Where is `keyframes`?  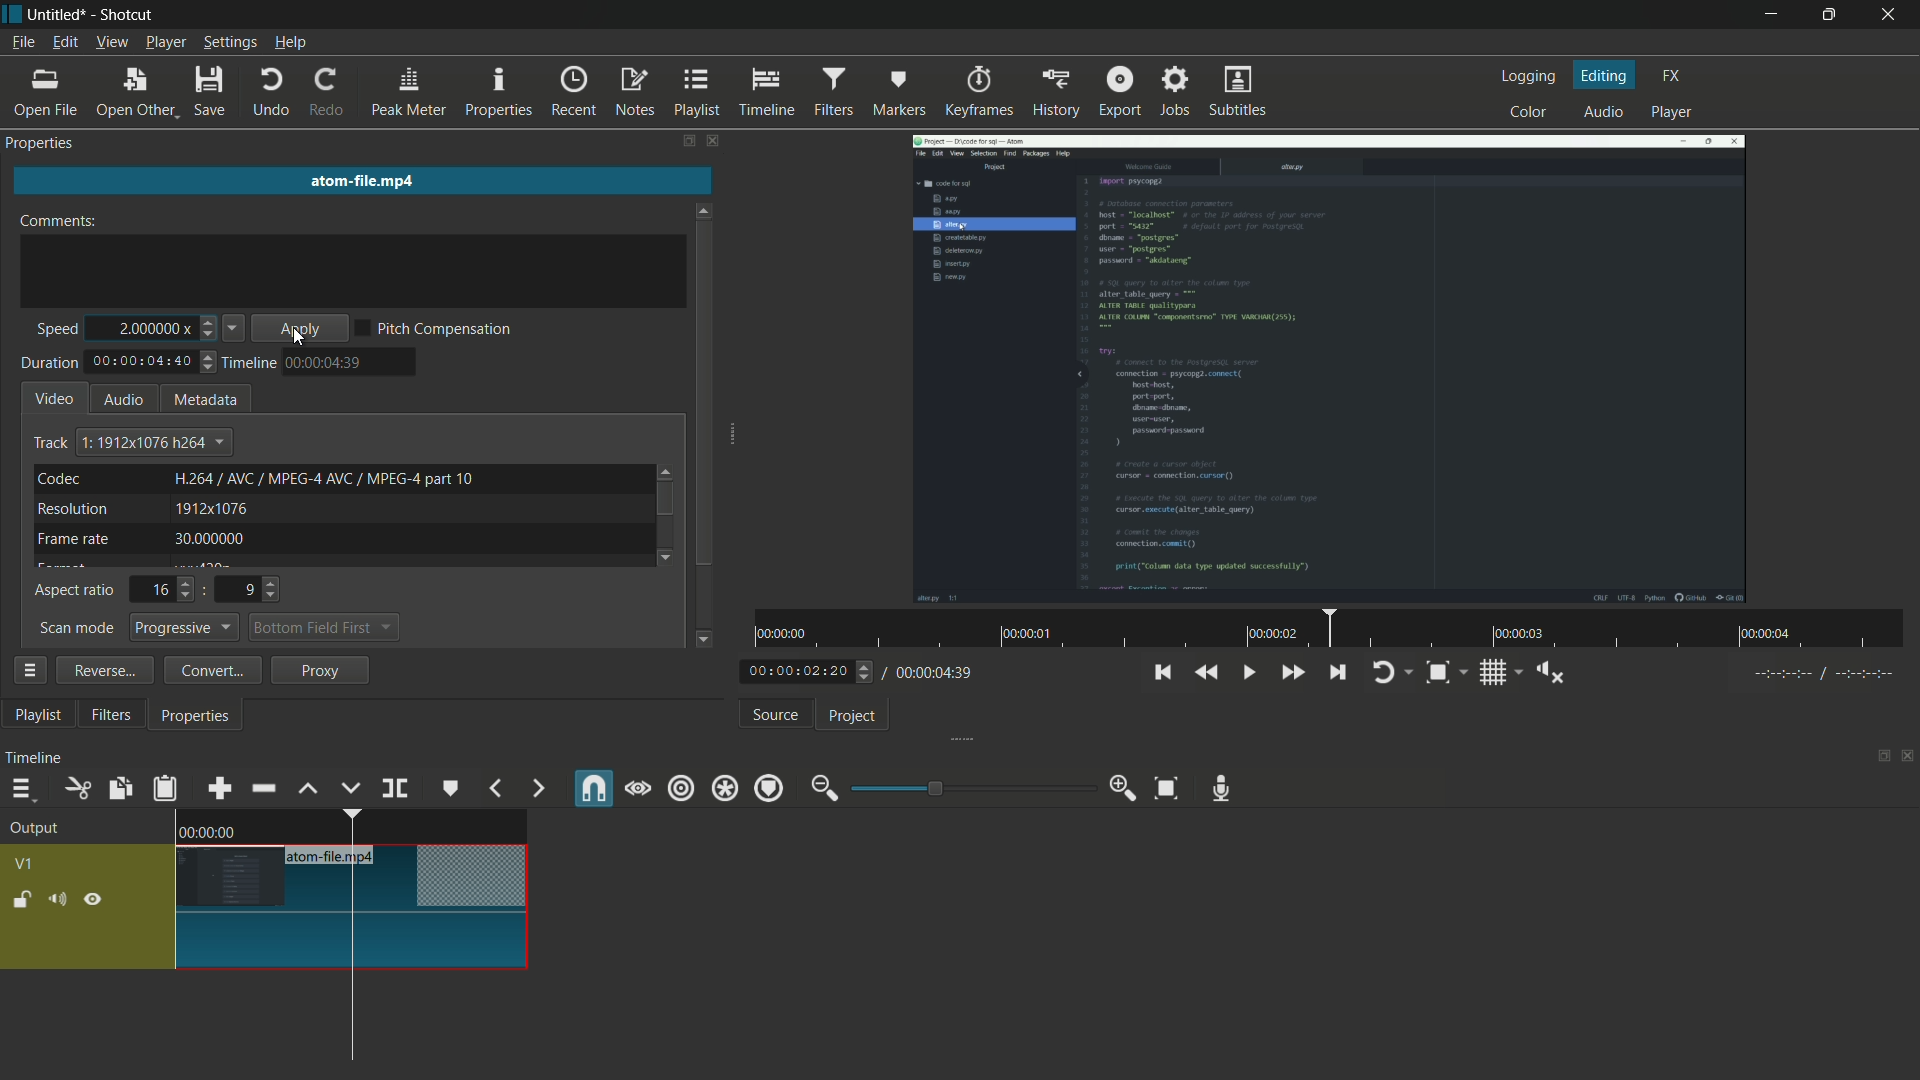
keyframes is located at coordinates (980, 90).